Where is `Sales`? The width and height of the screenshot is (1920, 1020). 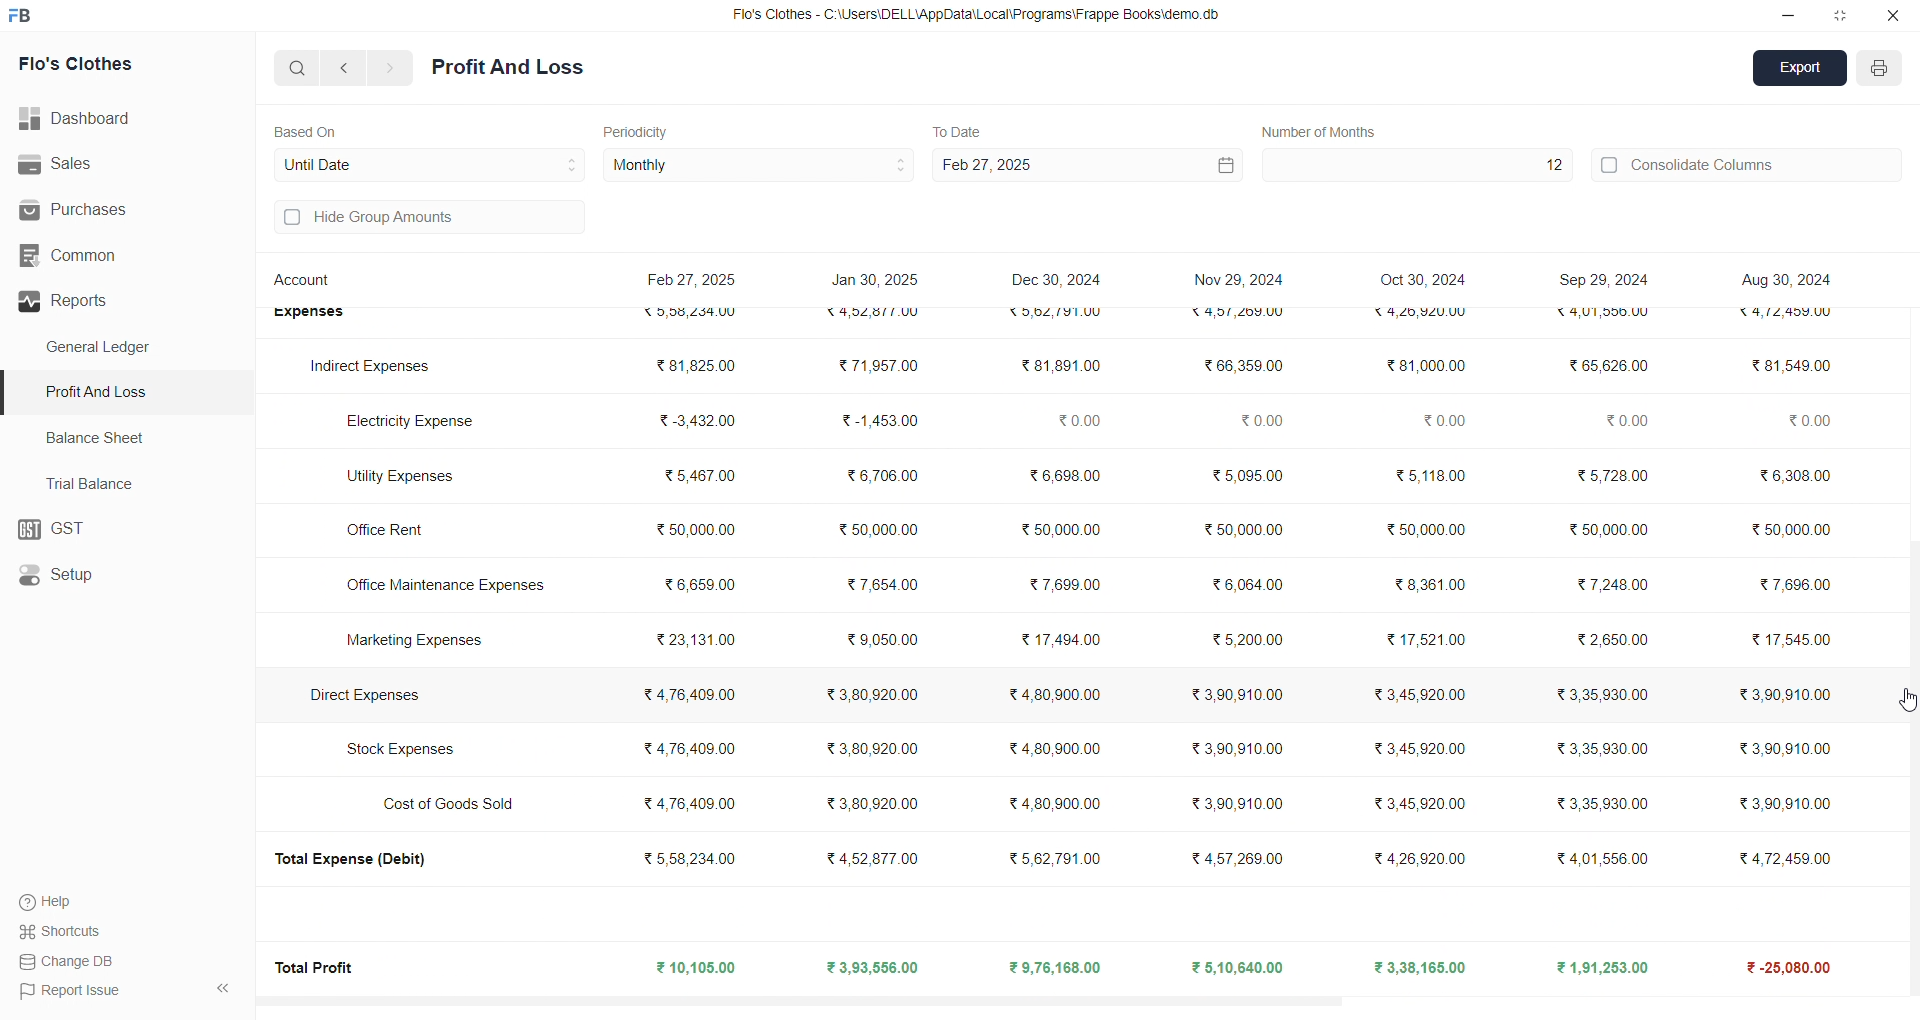 Sales is located at coordinates (114, 165).